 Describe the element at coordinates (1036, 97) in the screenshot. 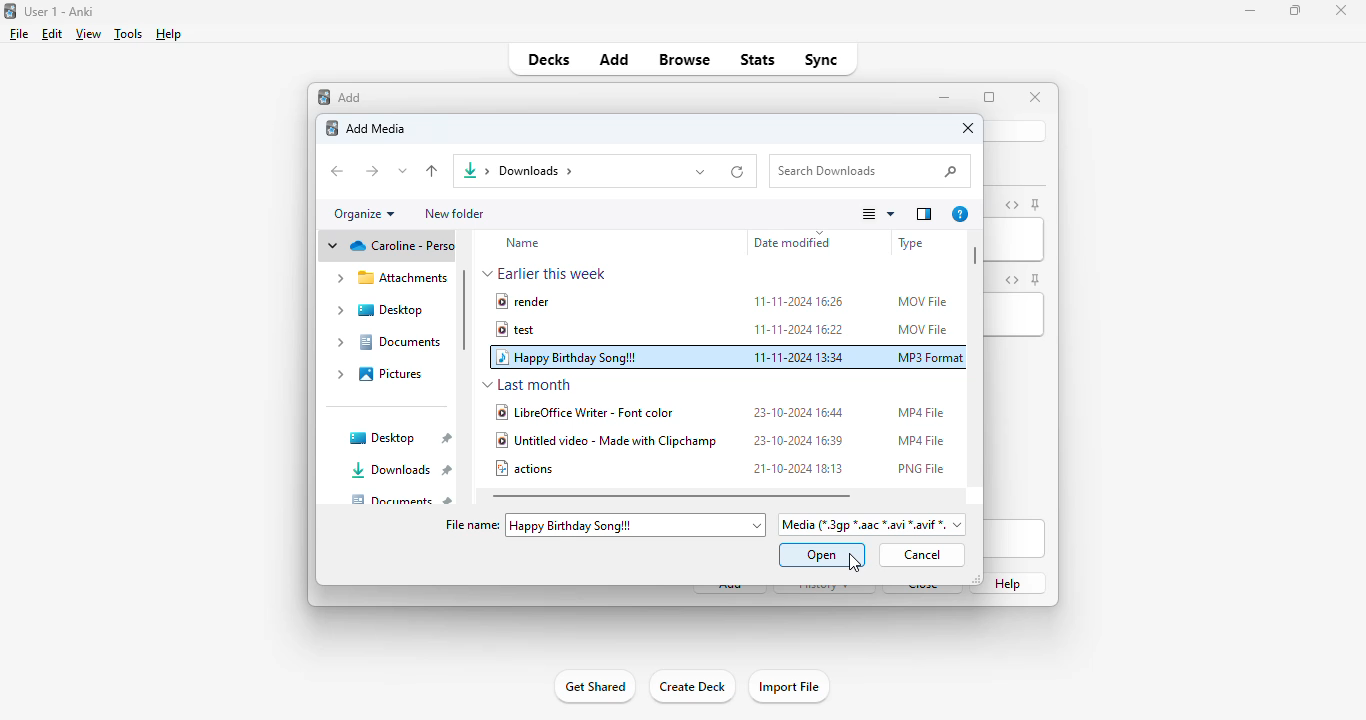

I see `close` at that location.